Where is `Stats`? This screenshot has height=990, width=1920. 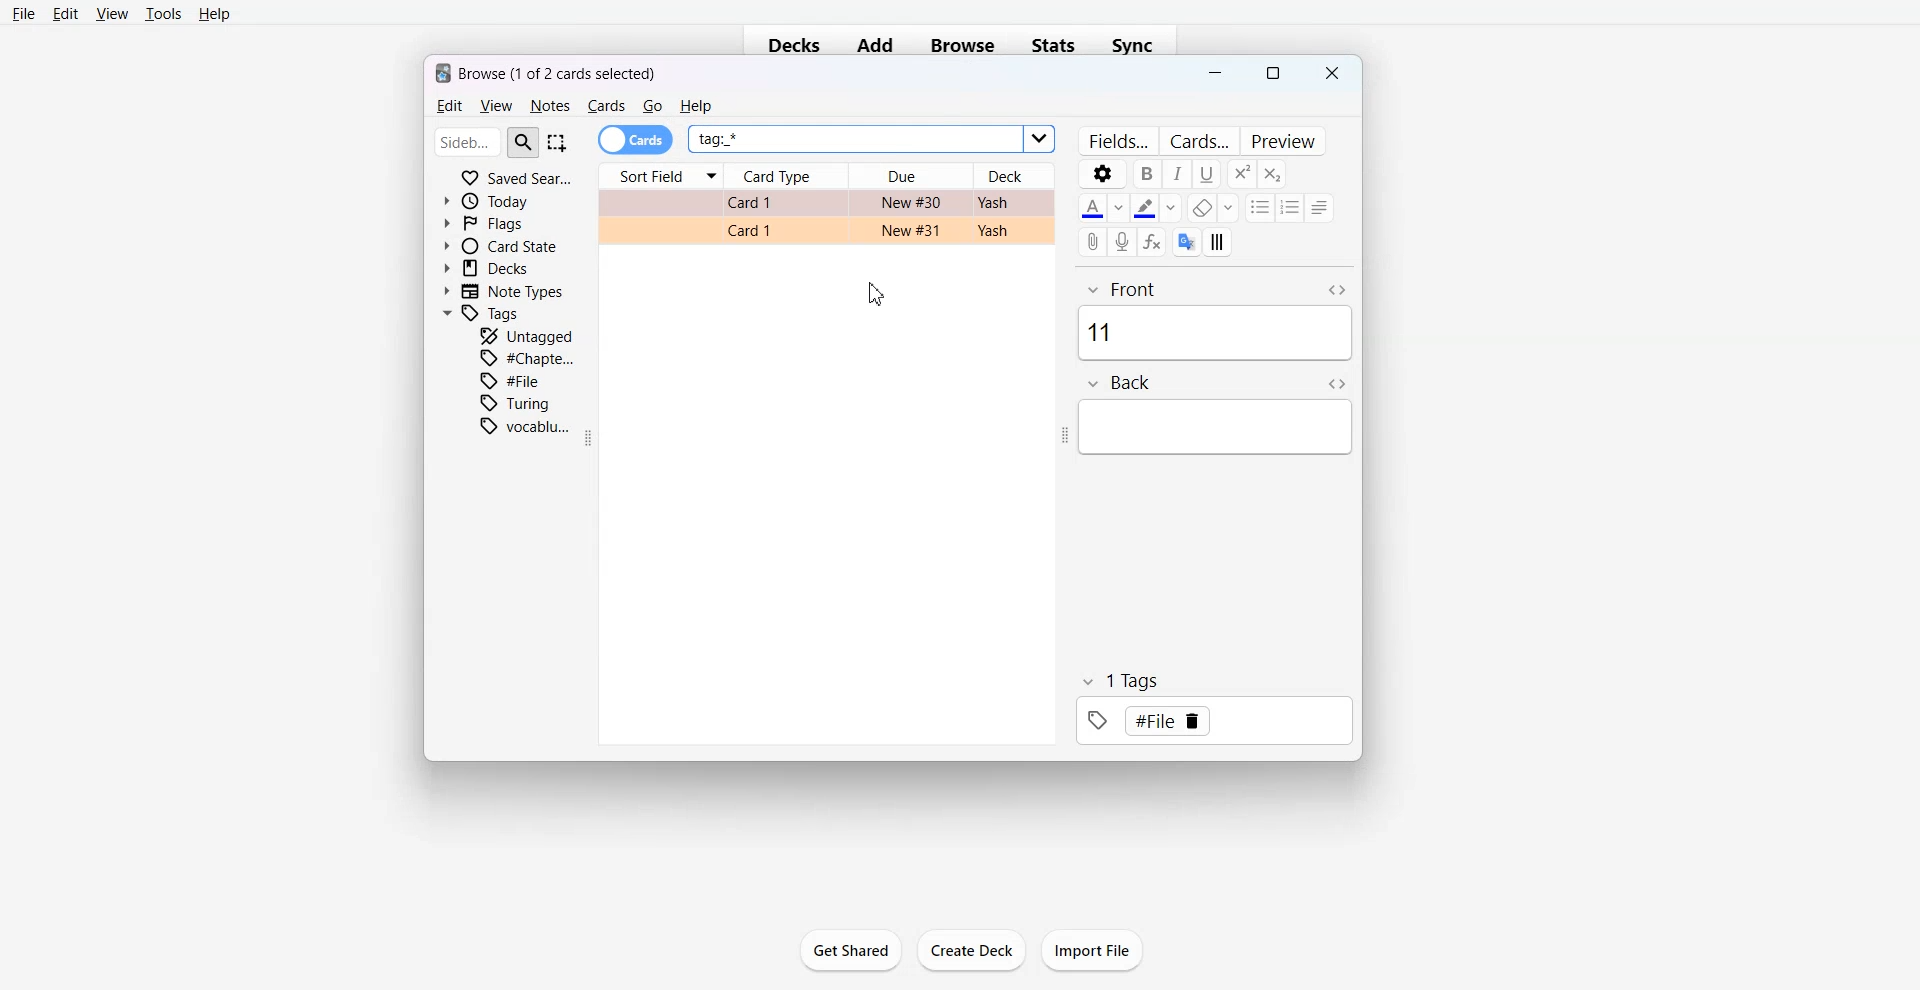 Stats is located at coordinates (1056, 45).